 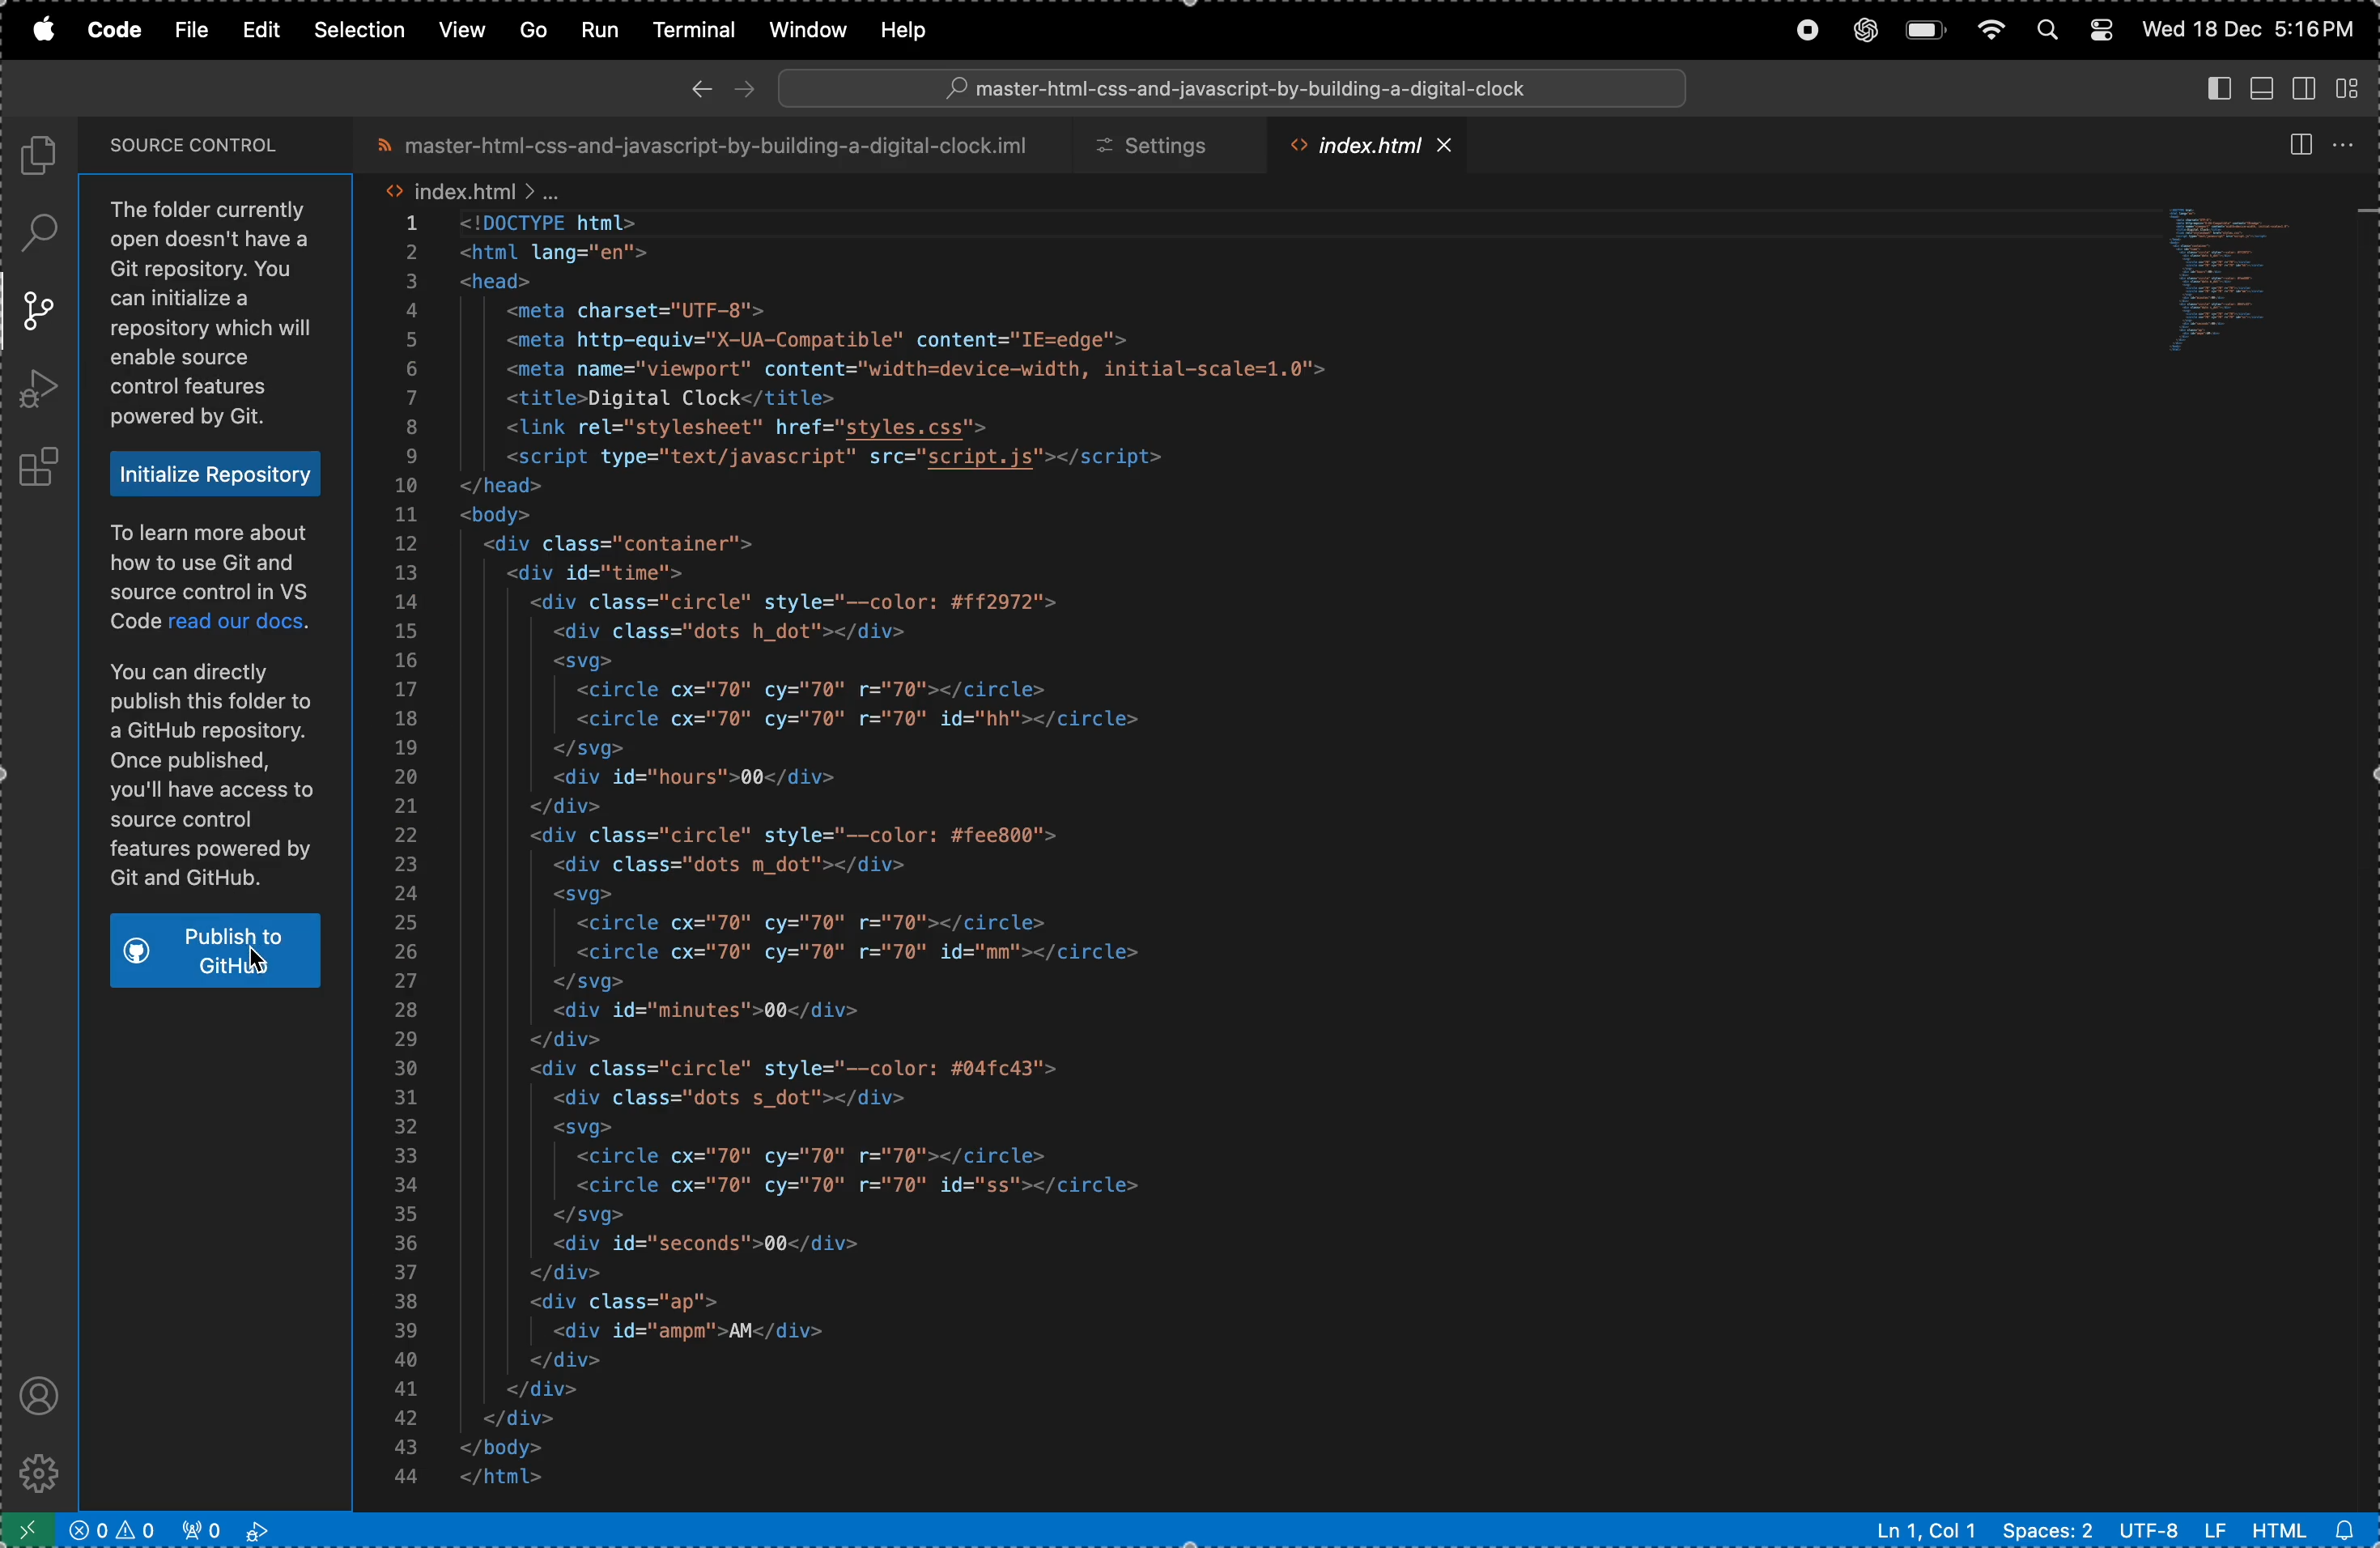 I want to click on <svg>, so click(x=627, y=1130).